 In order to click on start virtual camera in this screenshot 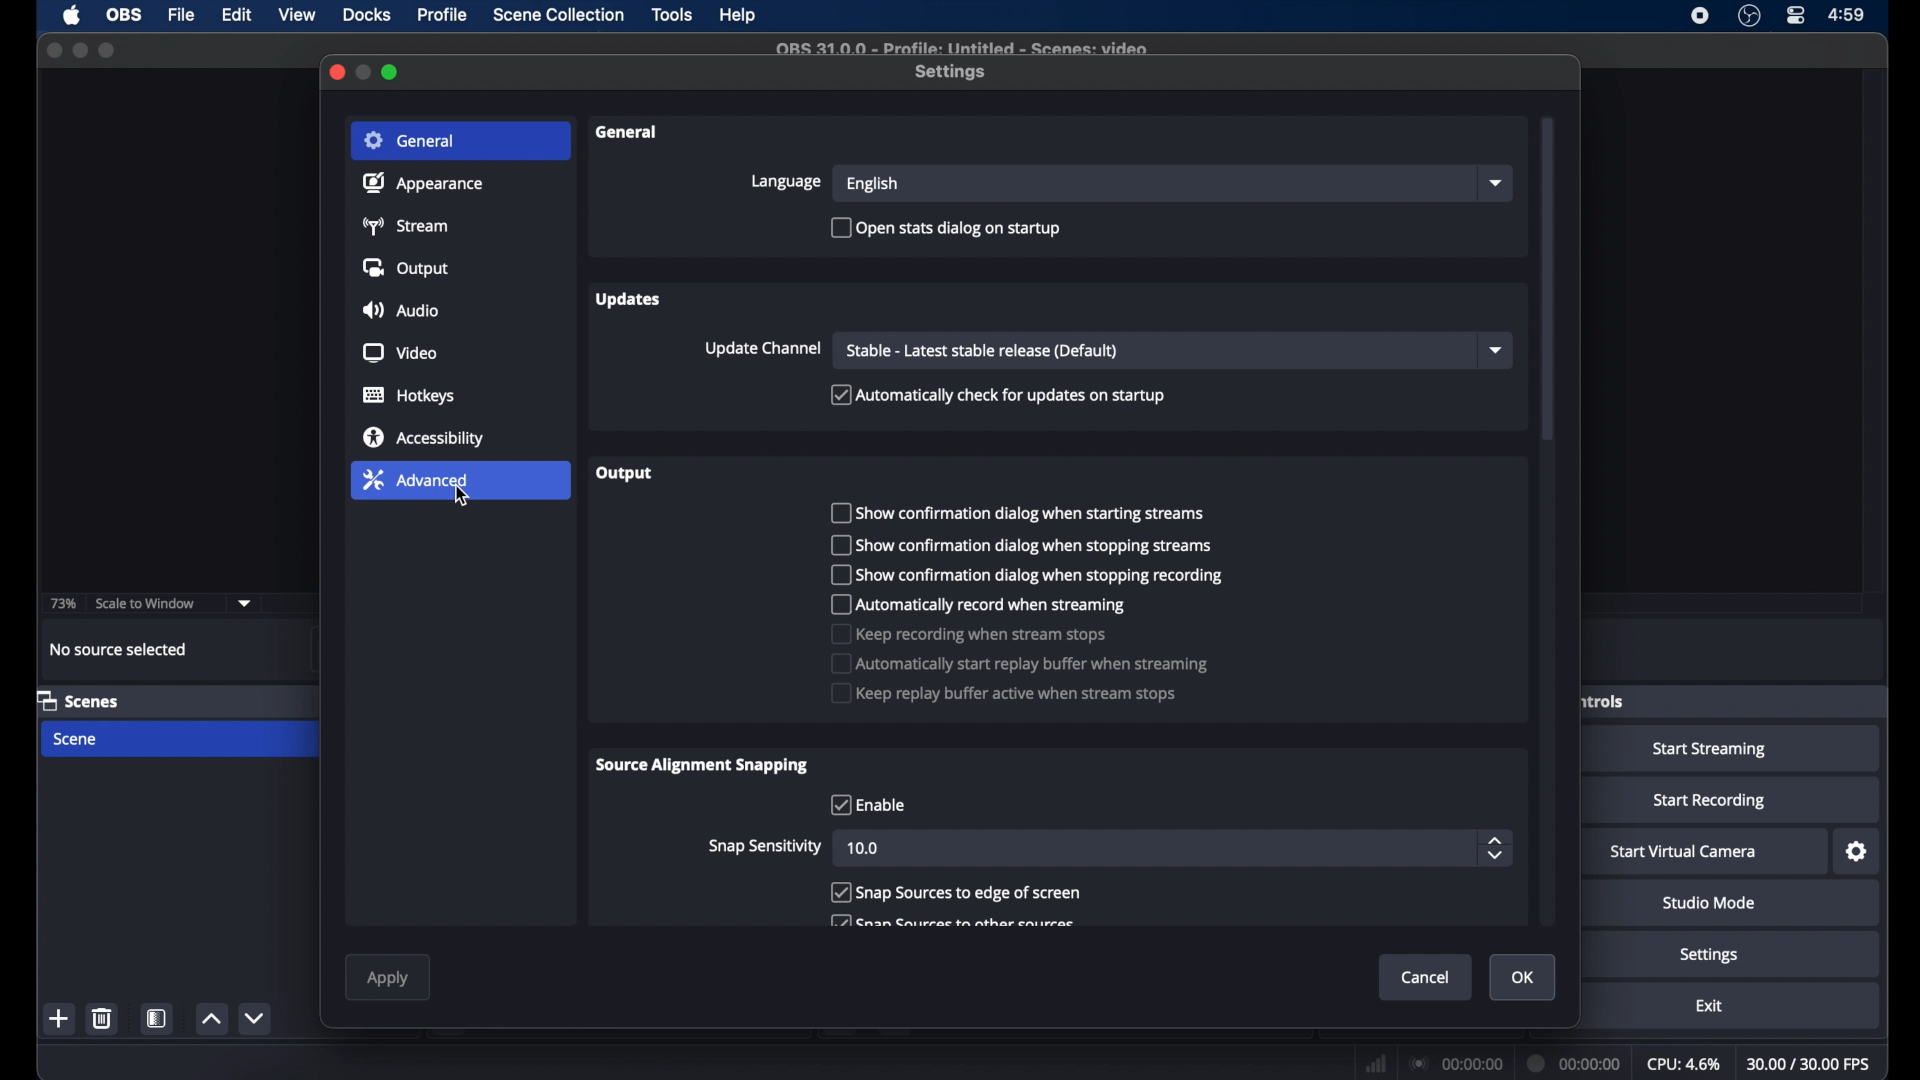, I will do `click(1685, 851)`.